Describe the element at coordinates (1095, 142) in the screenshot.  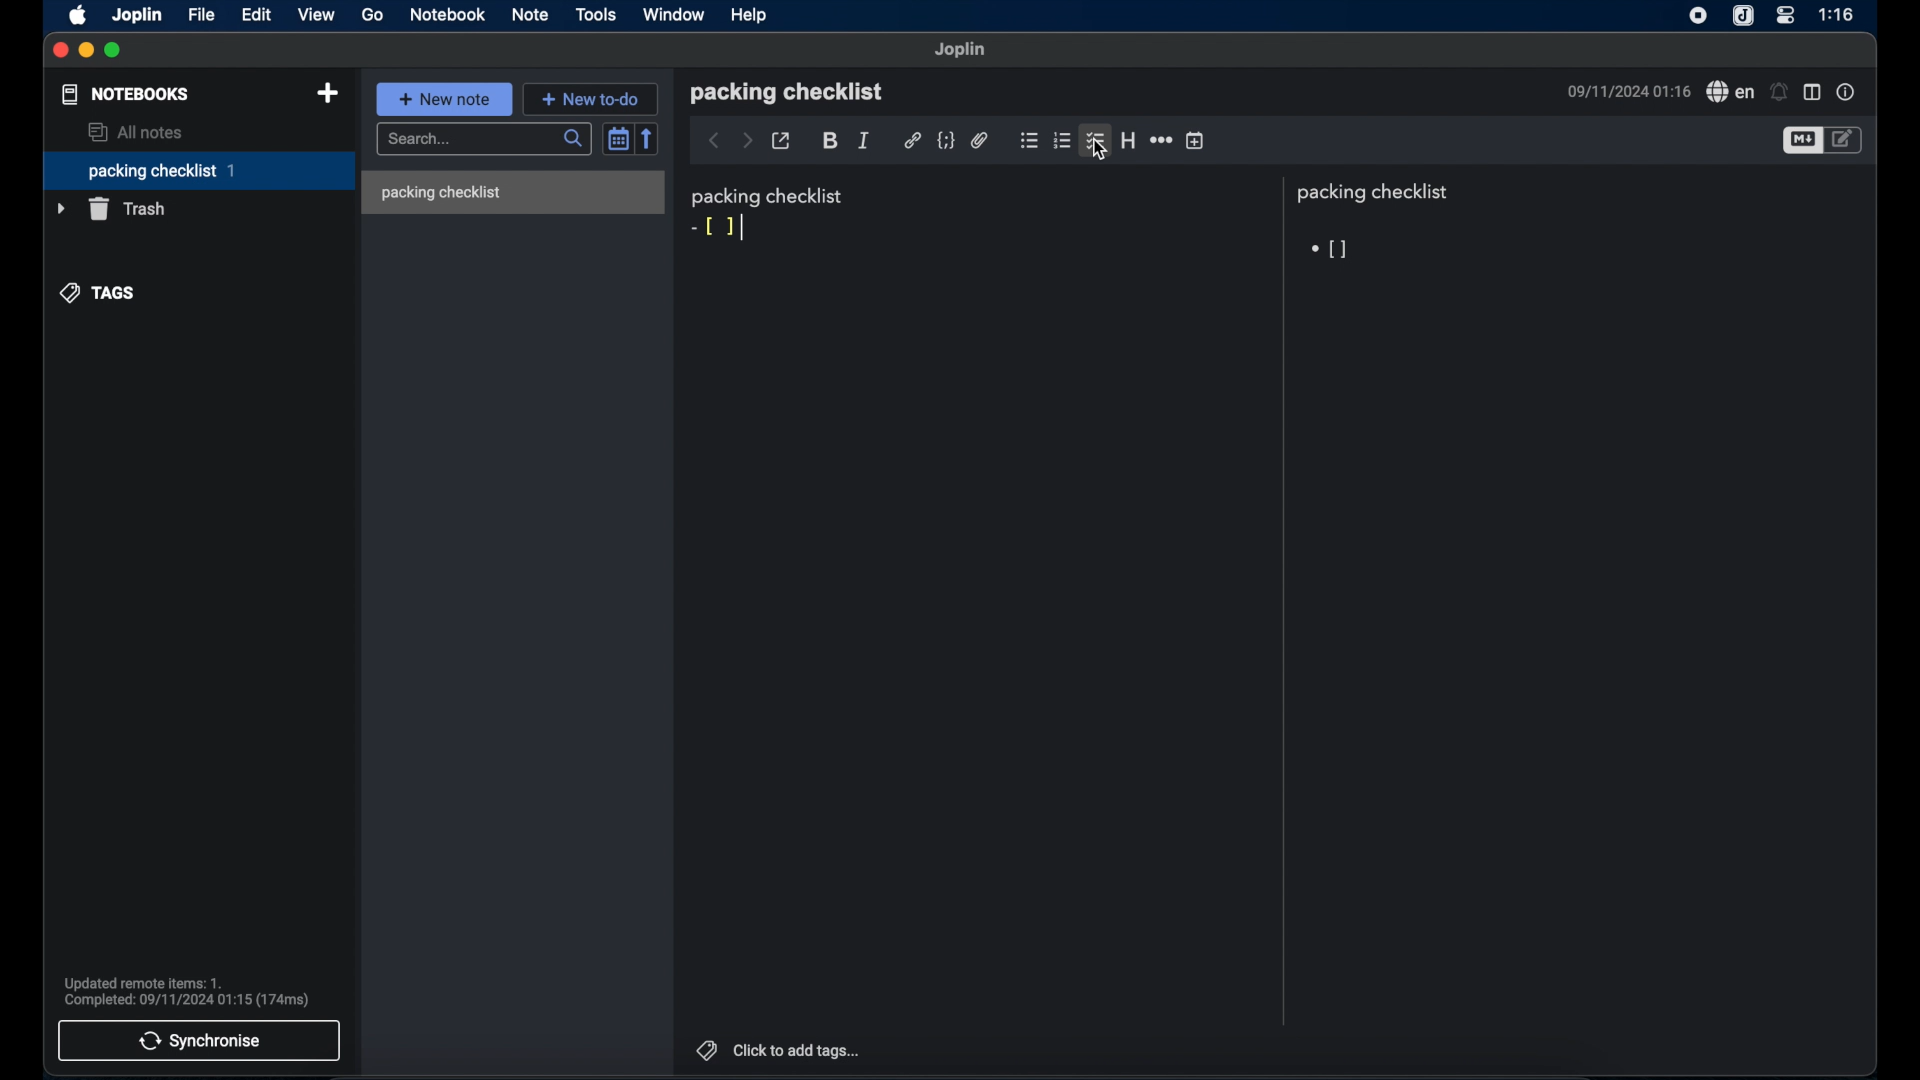
I see `bulleted checklist` at that location.